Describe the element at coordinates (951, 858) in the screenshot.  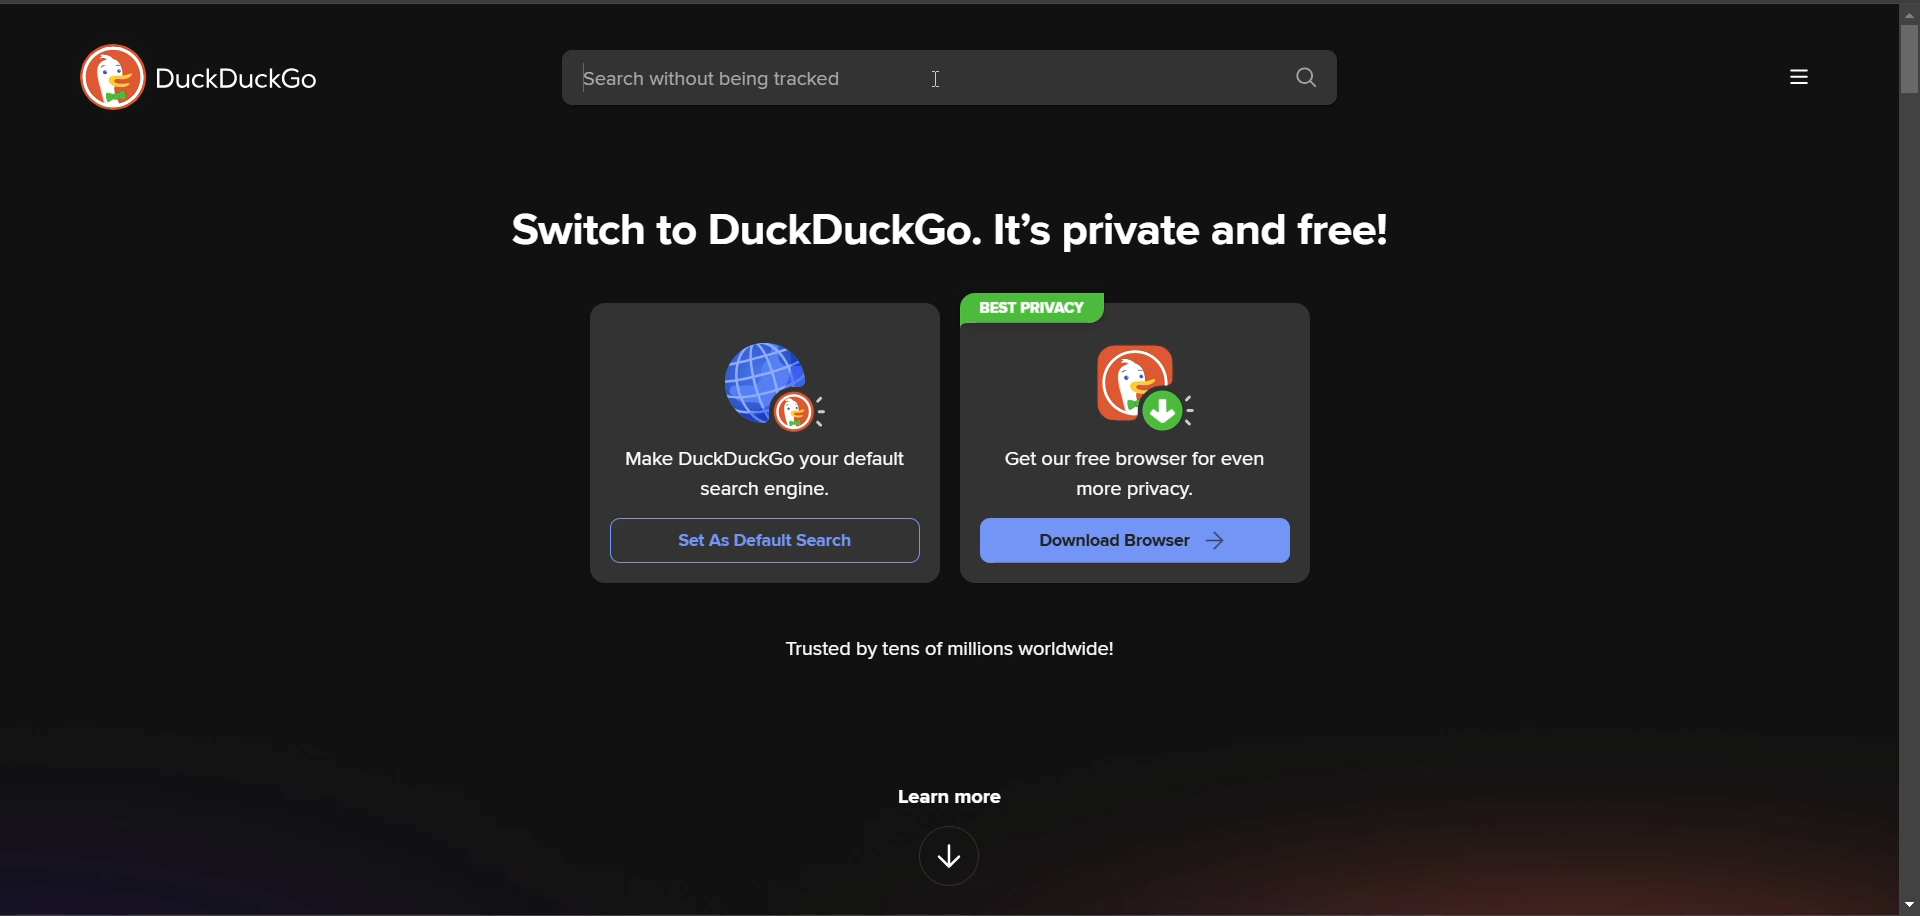
I see `features` at that location.